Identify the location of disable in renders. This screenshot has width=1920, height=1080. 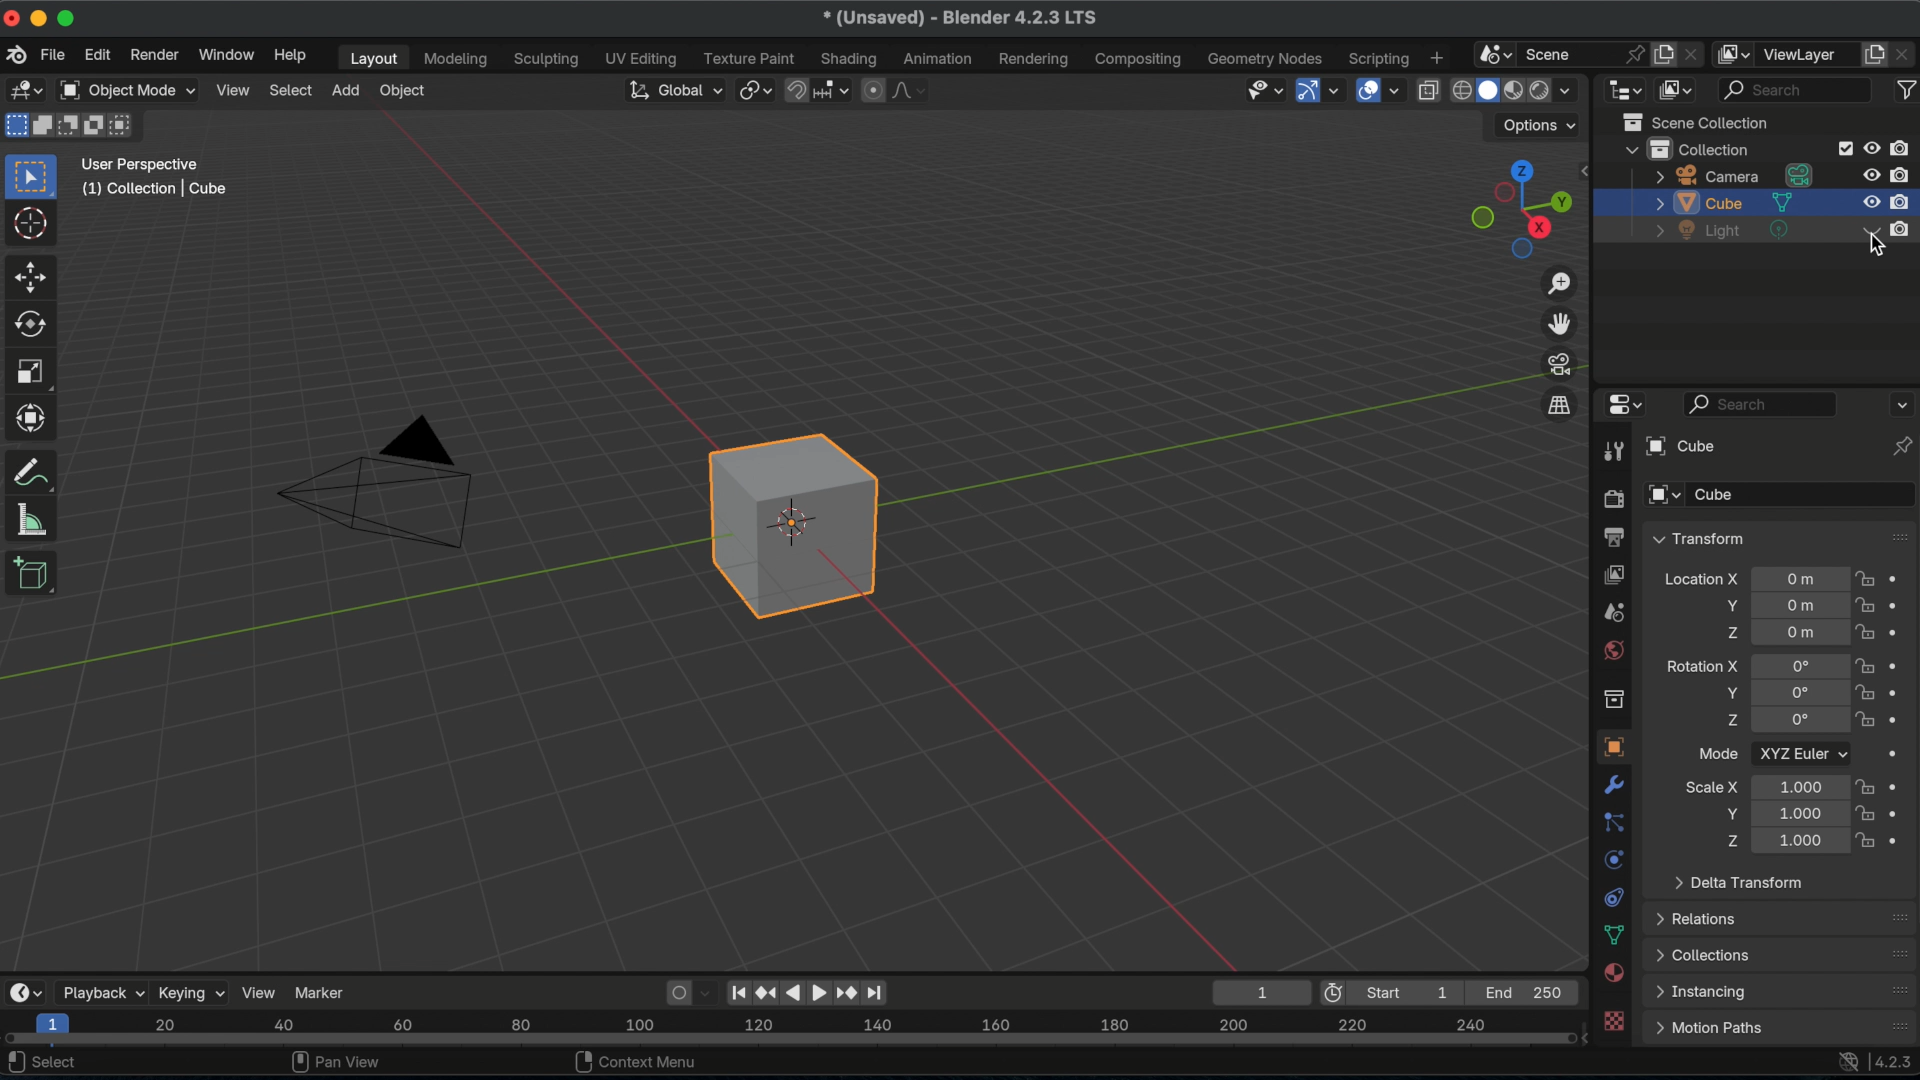
(1902, 201).